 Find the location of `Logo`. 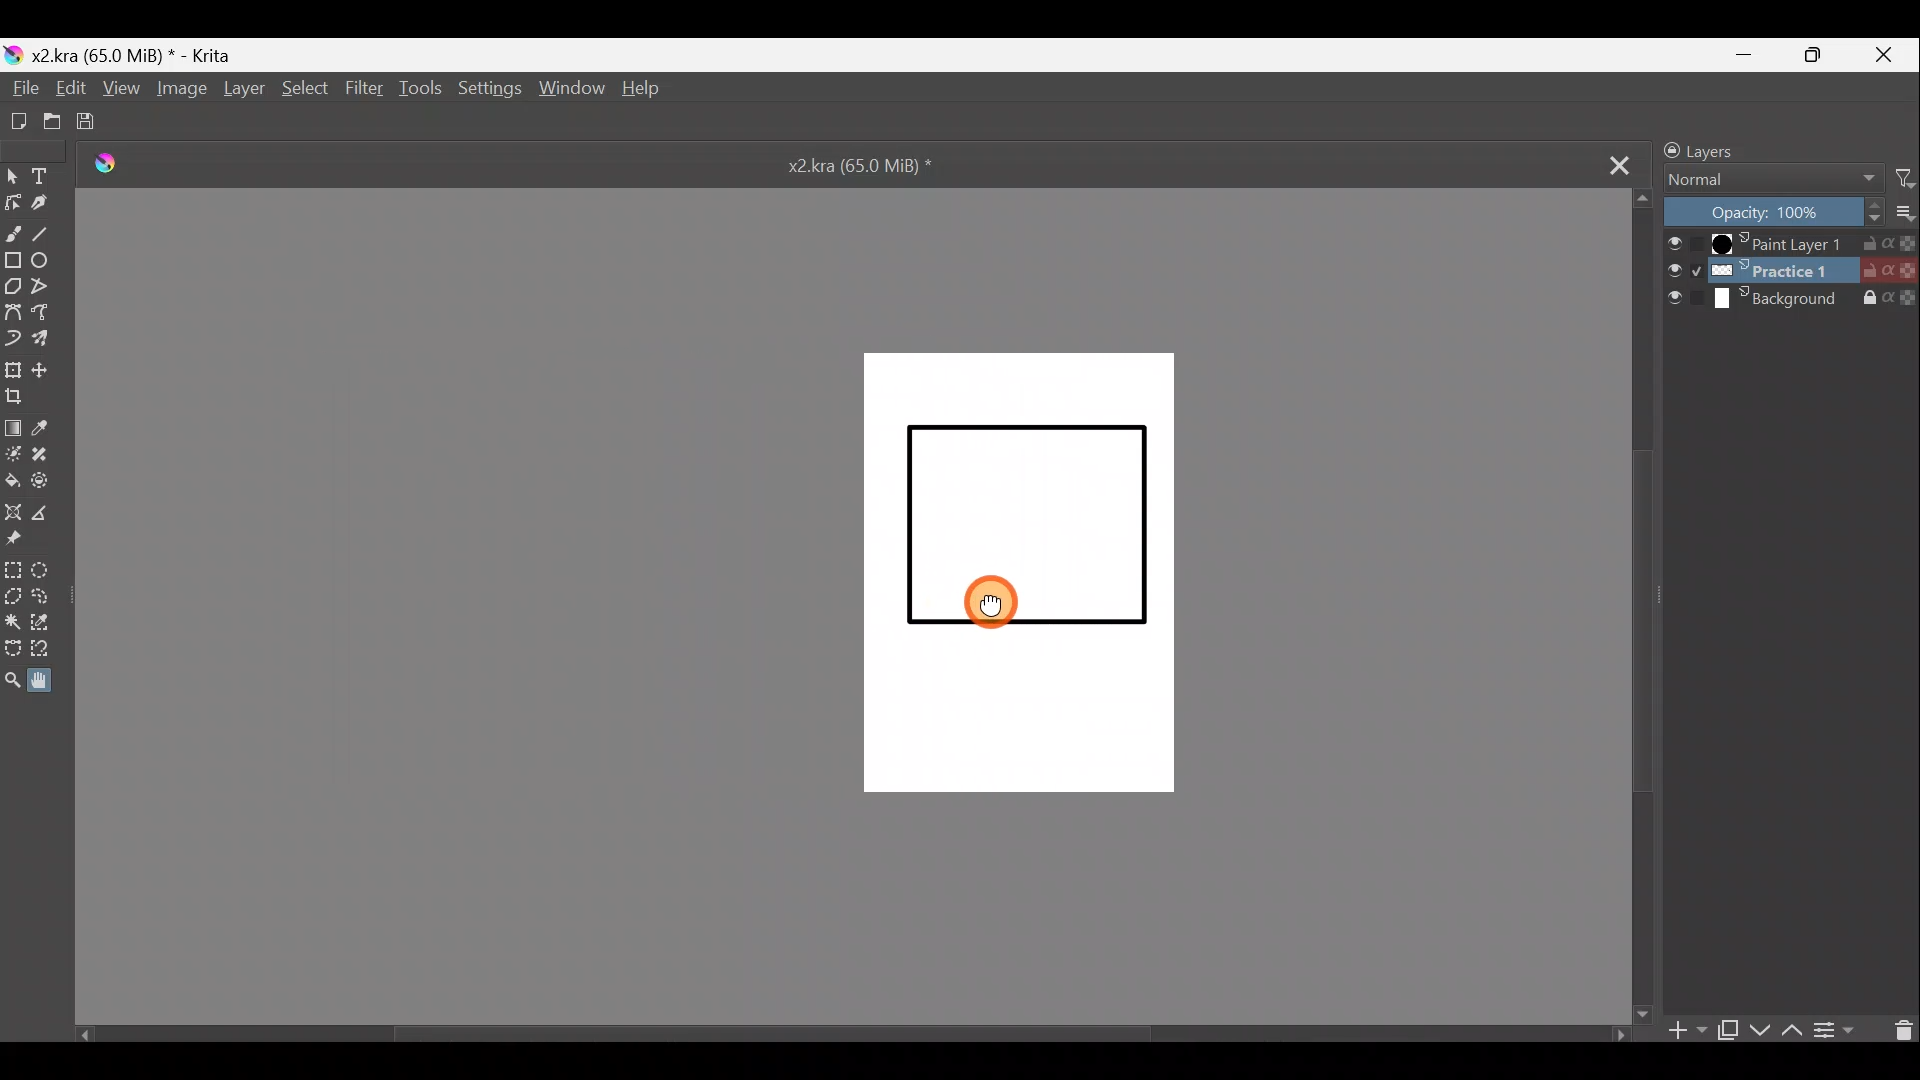

Logo is located at coordinates (106, 165).